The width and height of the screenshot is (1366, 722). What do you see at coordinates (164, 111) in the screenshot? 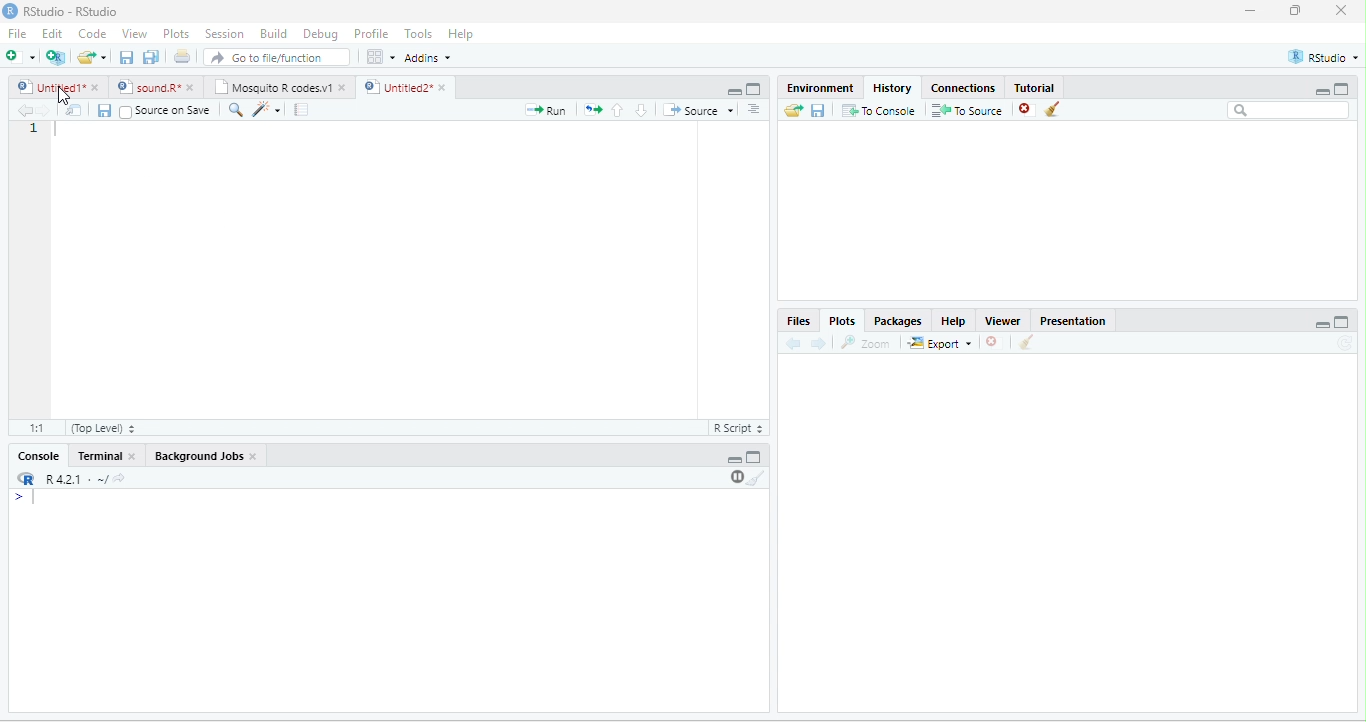
I see `Source on Save` at bounding box center [164, 111].